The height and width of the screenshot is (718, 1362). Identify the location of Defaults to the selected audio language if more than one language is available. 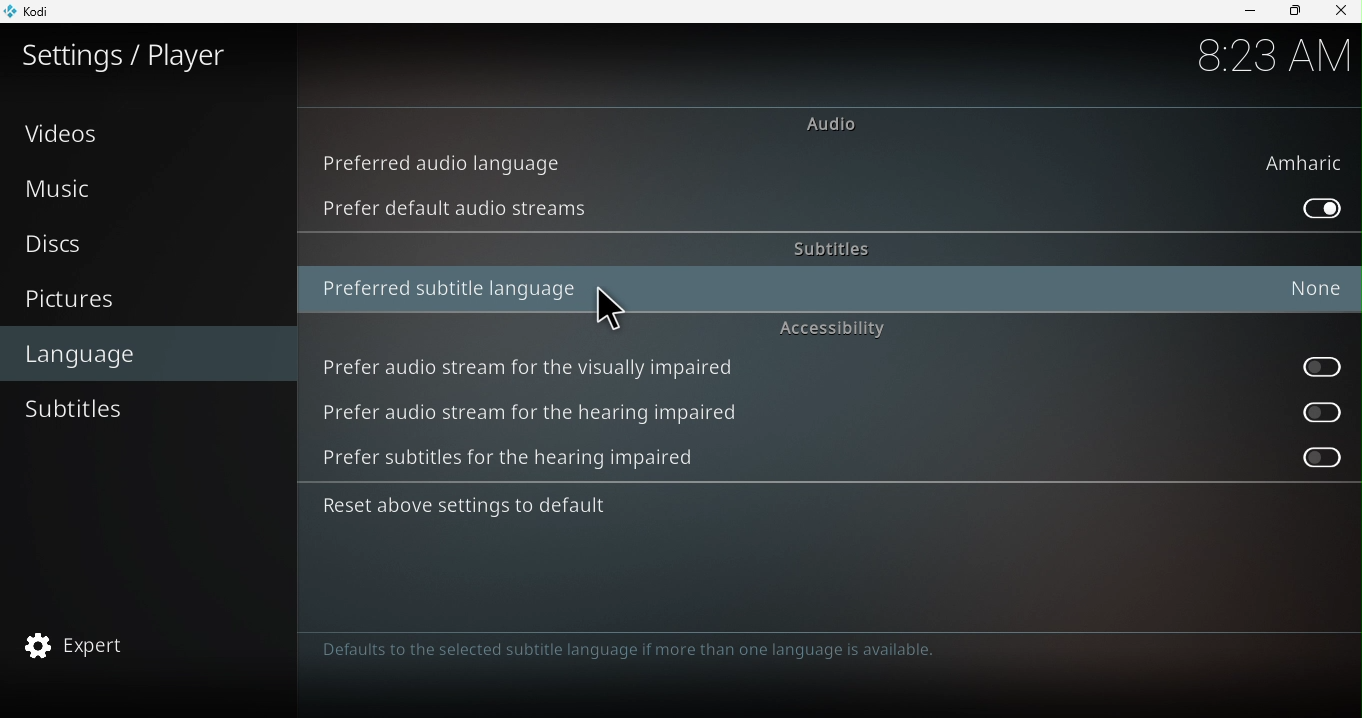
(651, 654).